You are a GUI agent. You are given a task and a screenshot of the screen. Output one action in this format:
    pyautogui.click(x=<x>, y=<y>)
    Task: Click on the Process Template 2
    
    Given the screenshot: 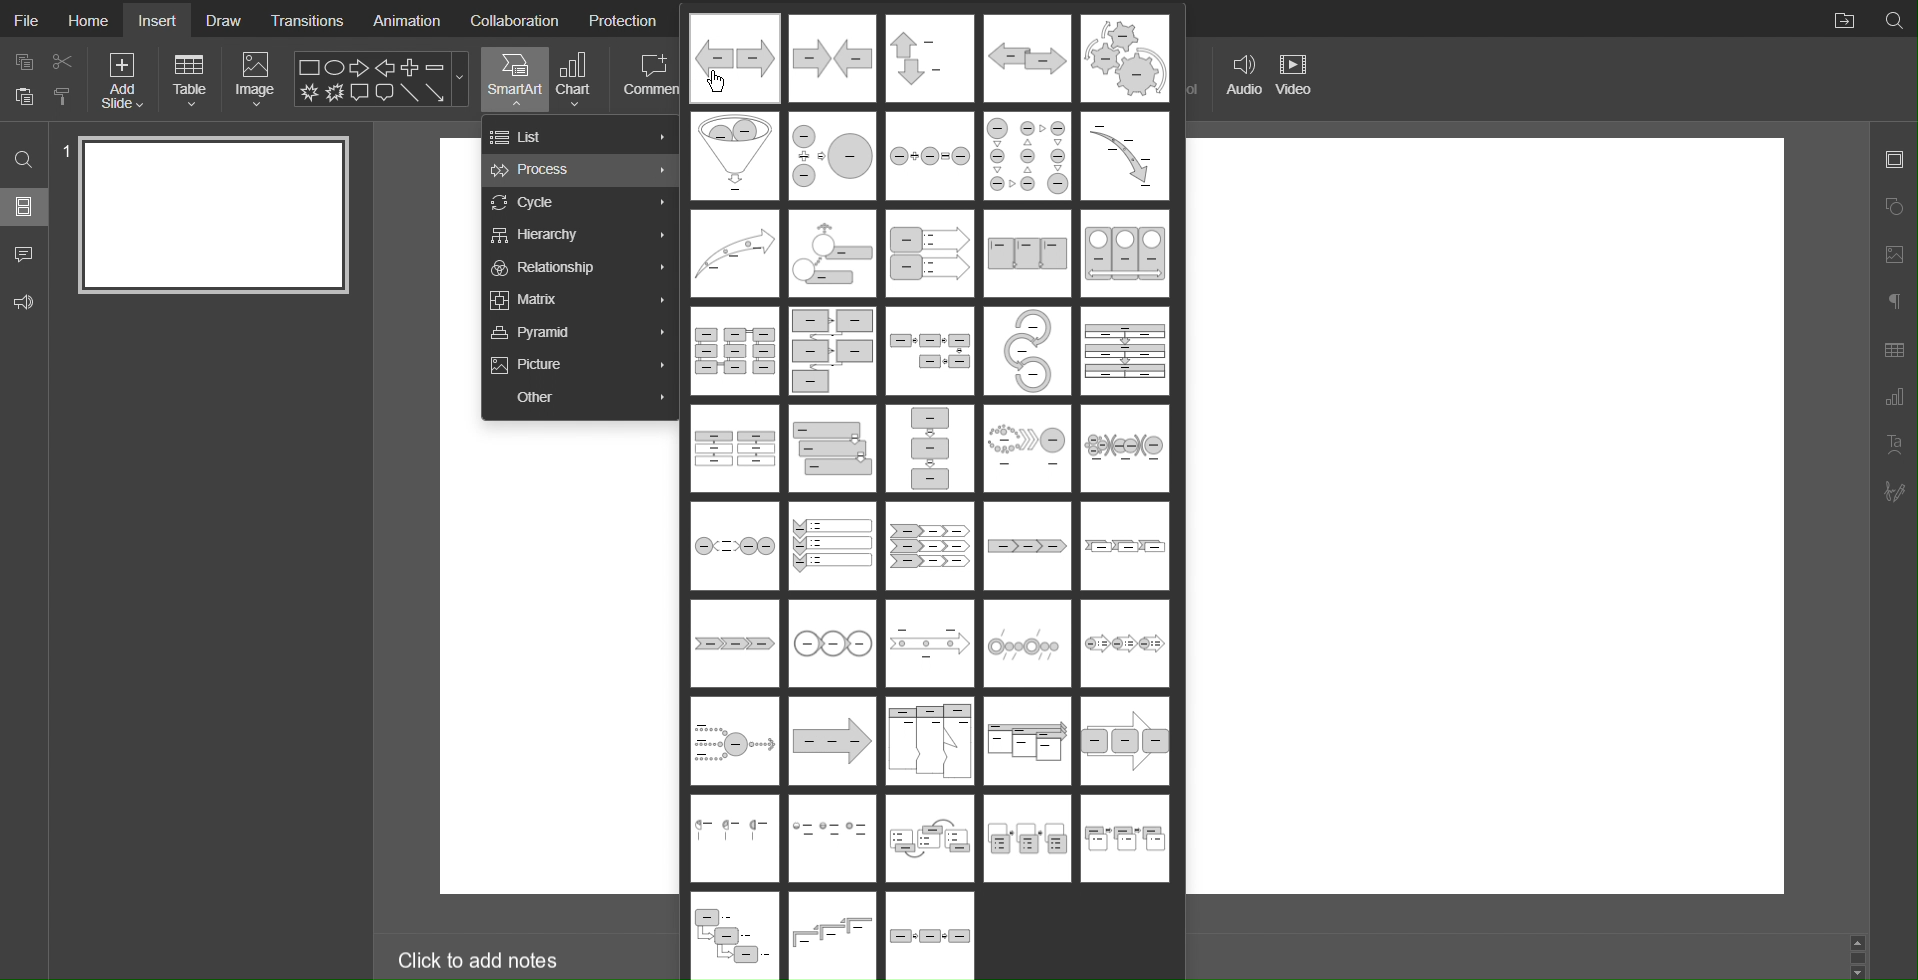 What is the action you would take?
    pyautogui.click(x=829, y=58)
    